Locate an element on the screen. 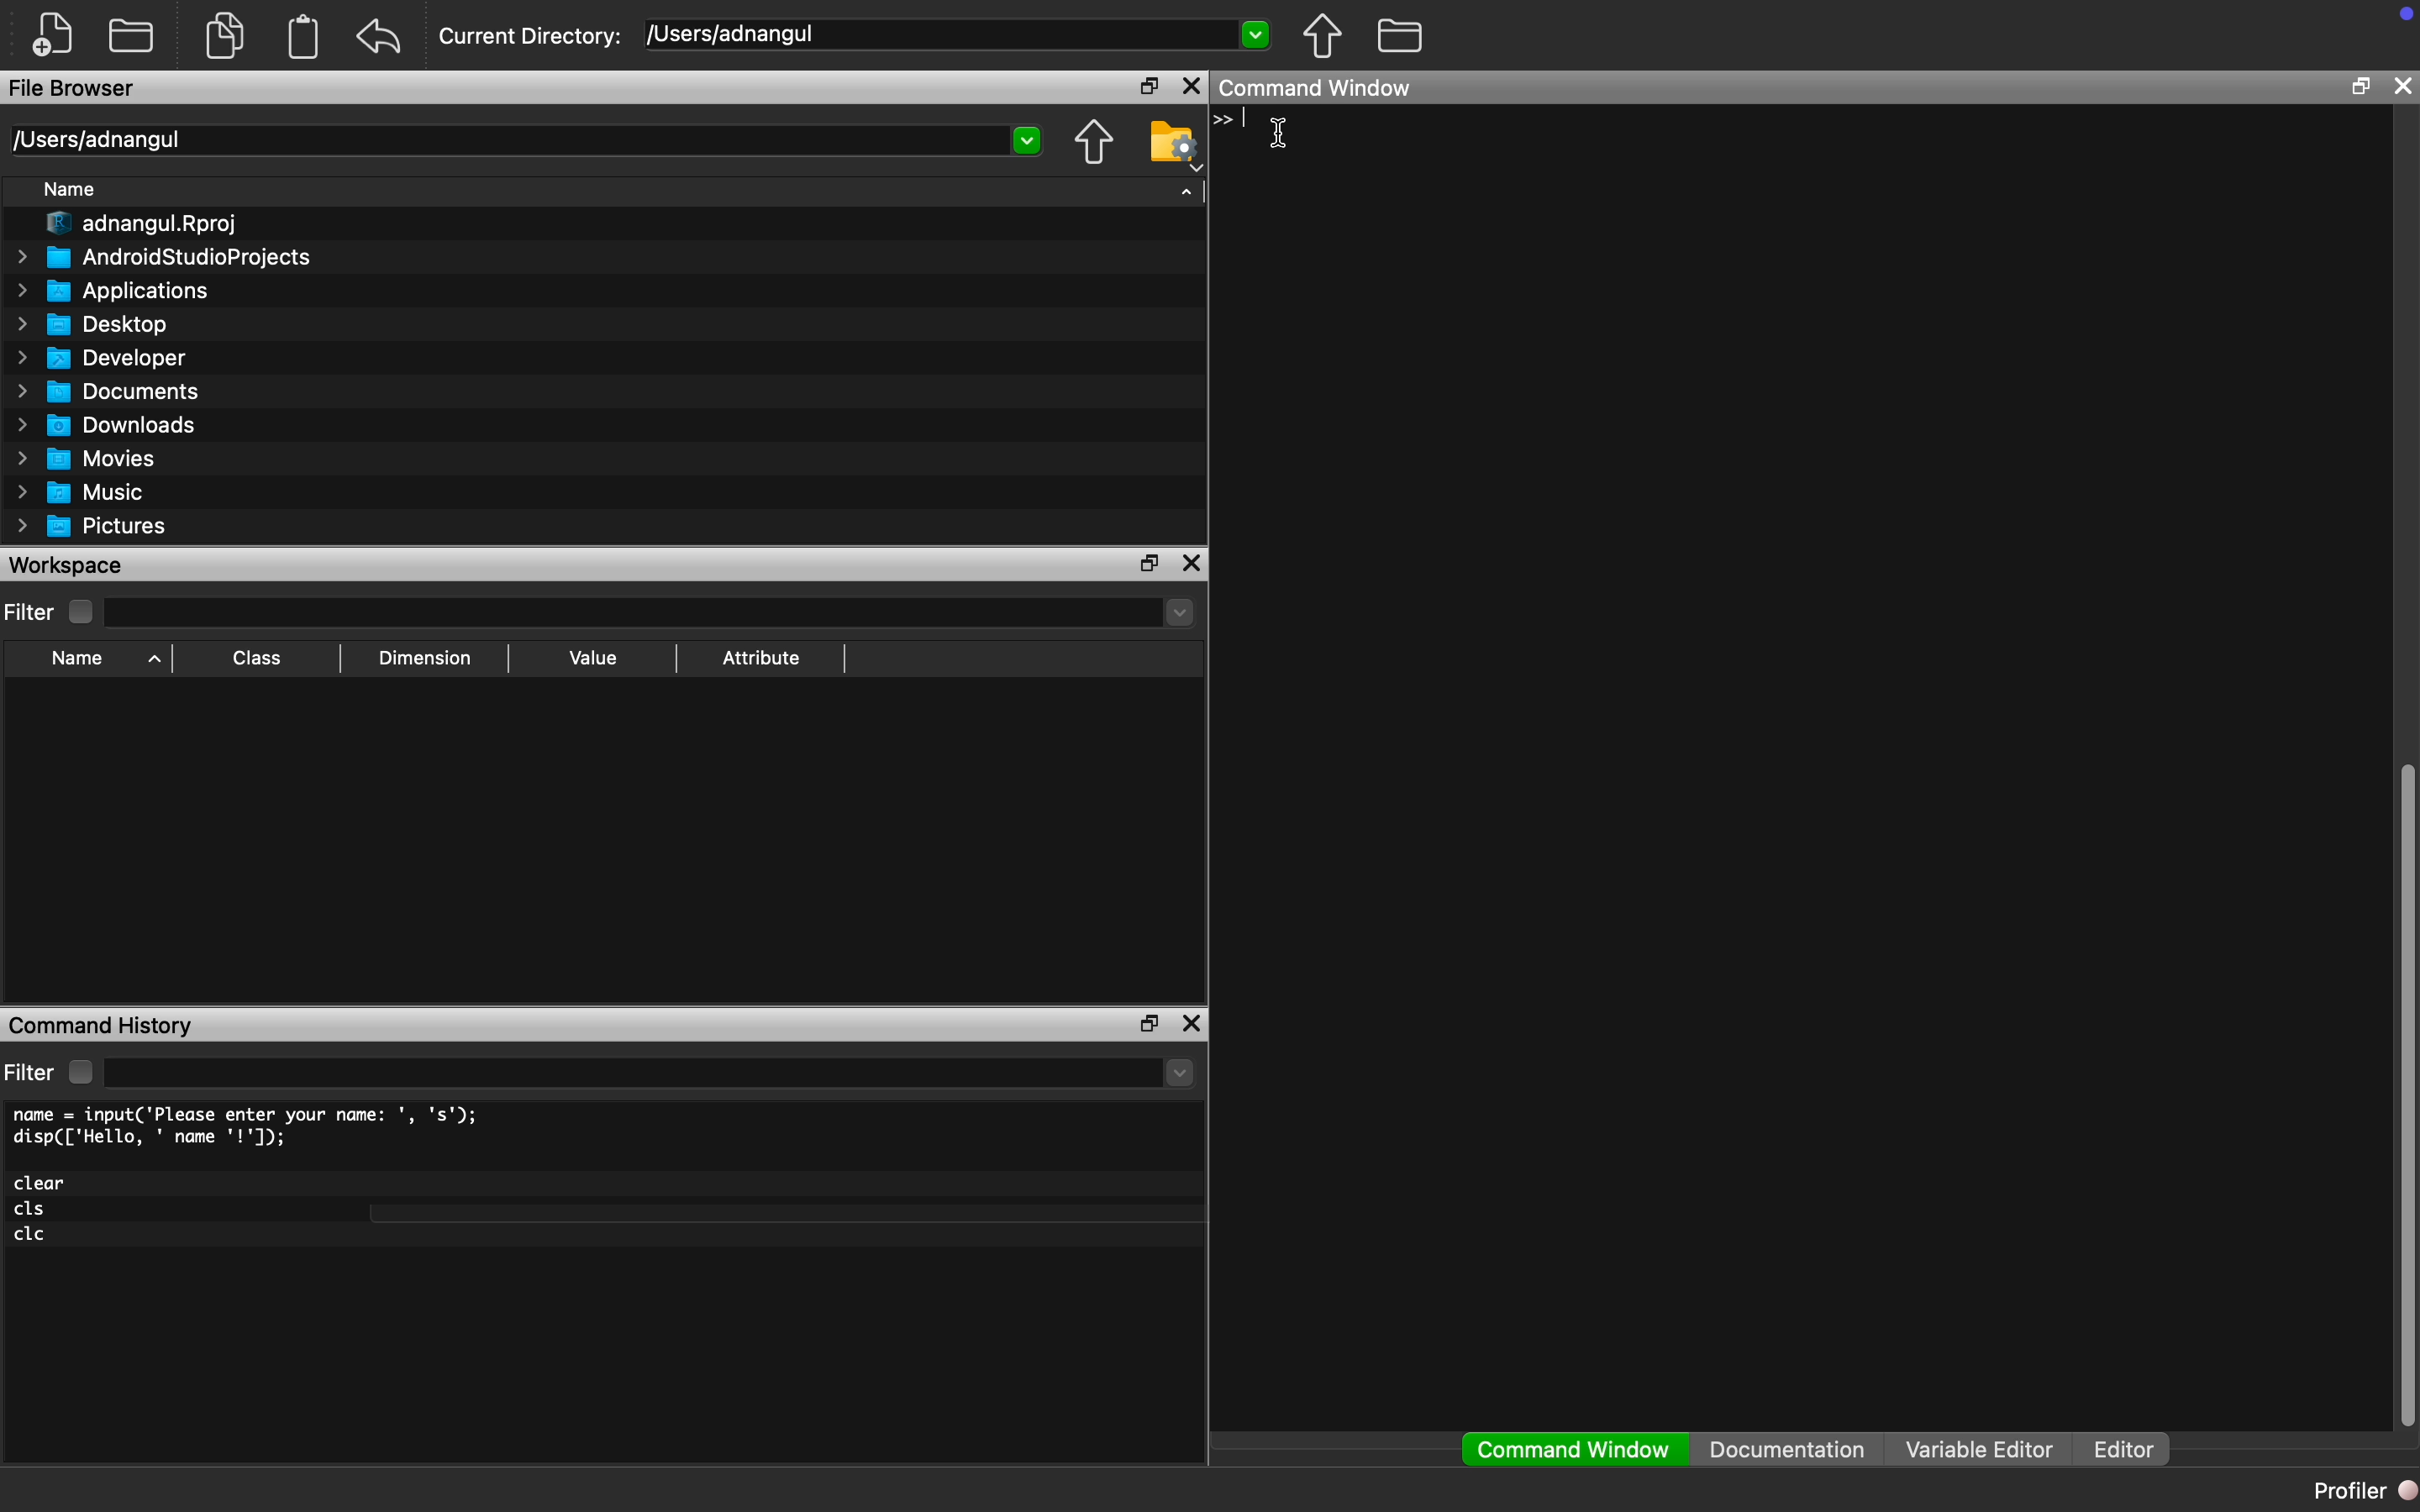 The image size is (2420, 1512). clipboard is located at coordinates (304, 37).